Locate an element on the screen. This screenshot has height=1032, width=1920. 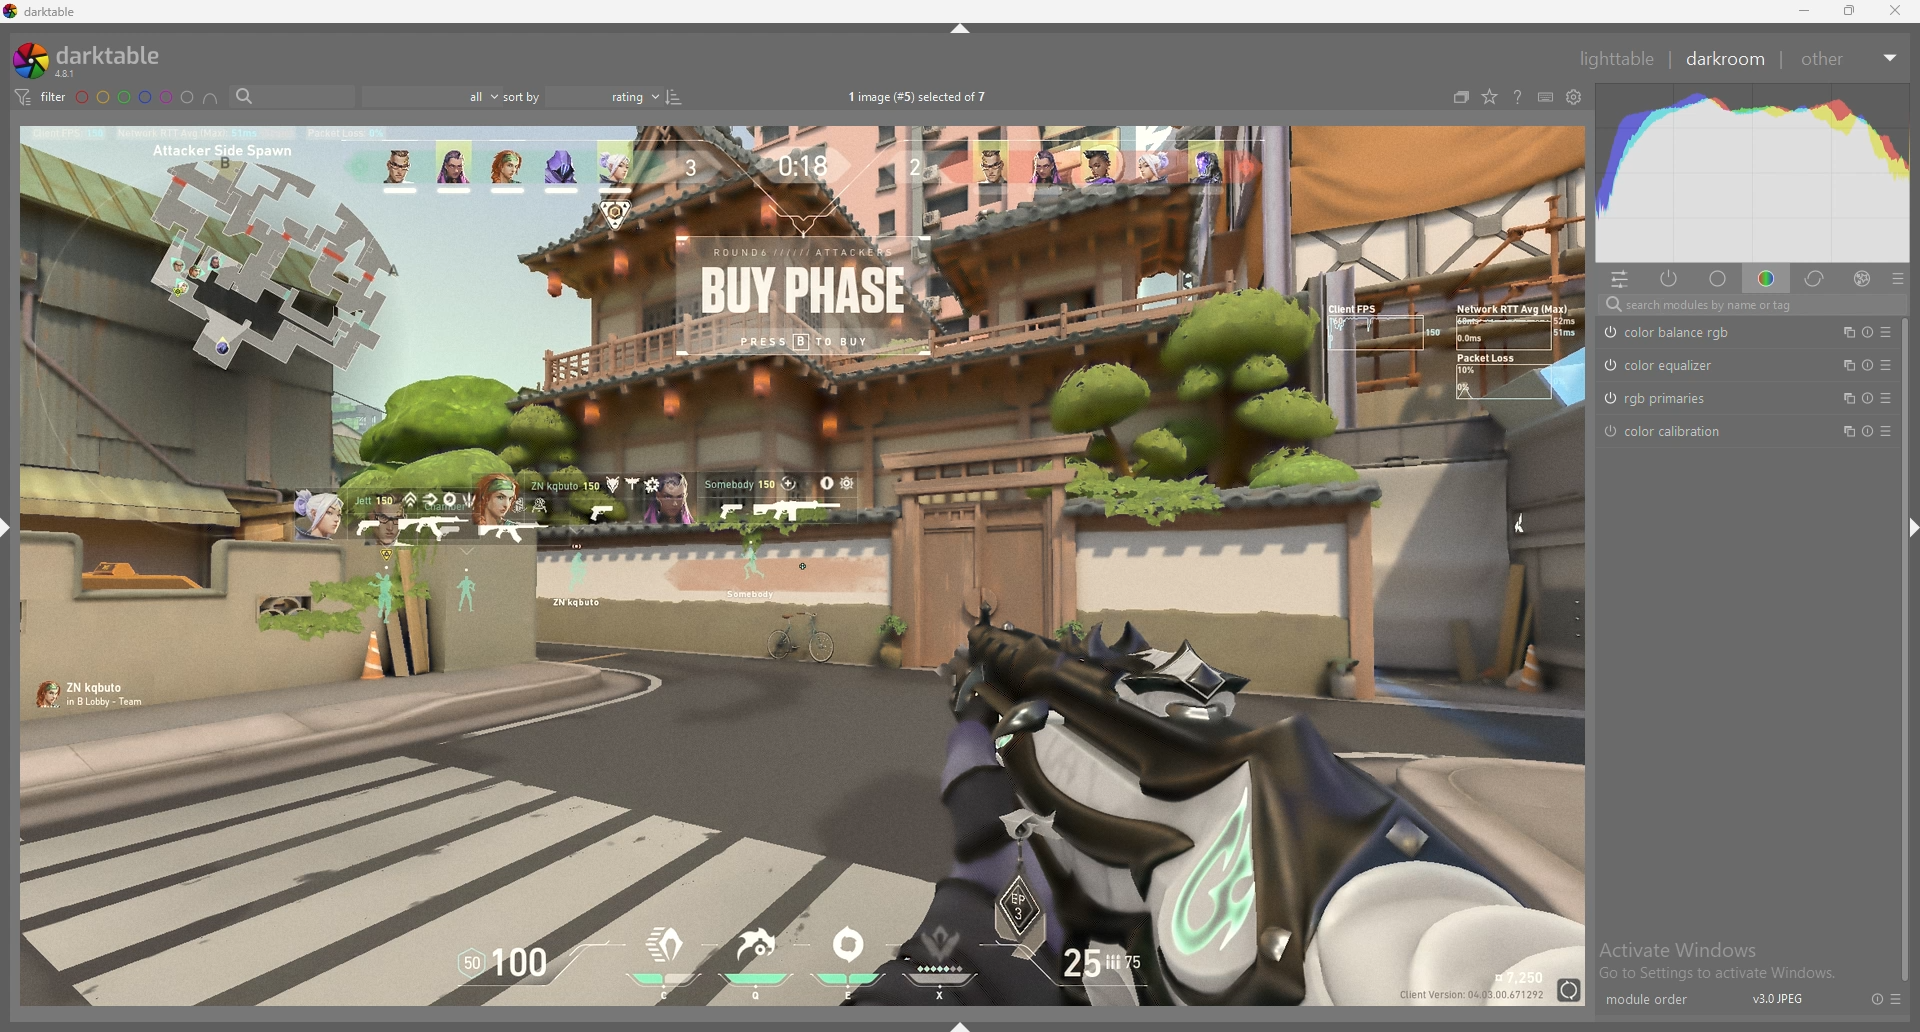
filter by rating is located at coordinates (429, 97).